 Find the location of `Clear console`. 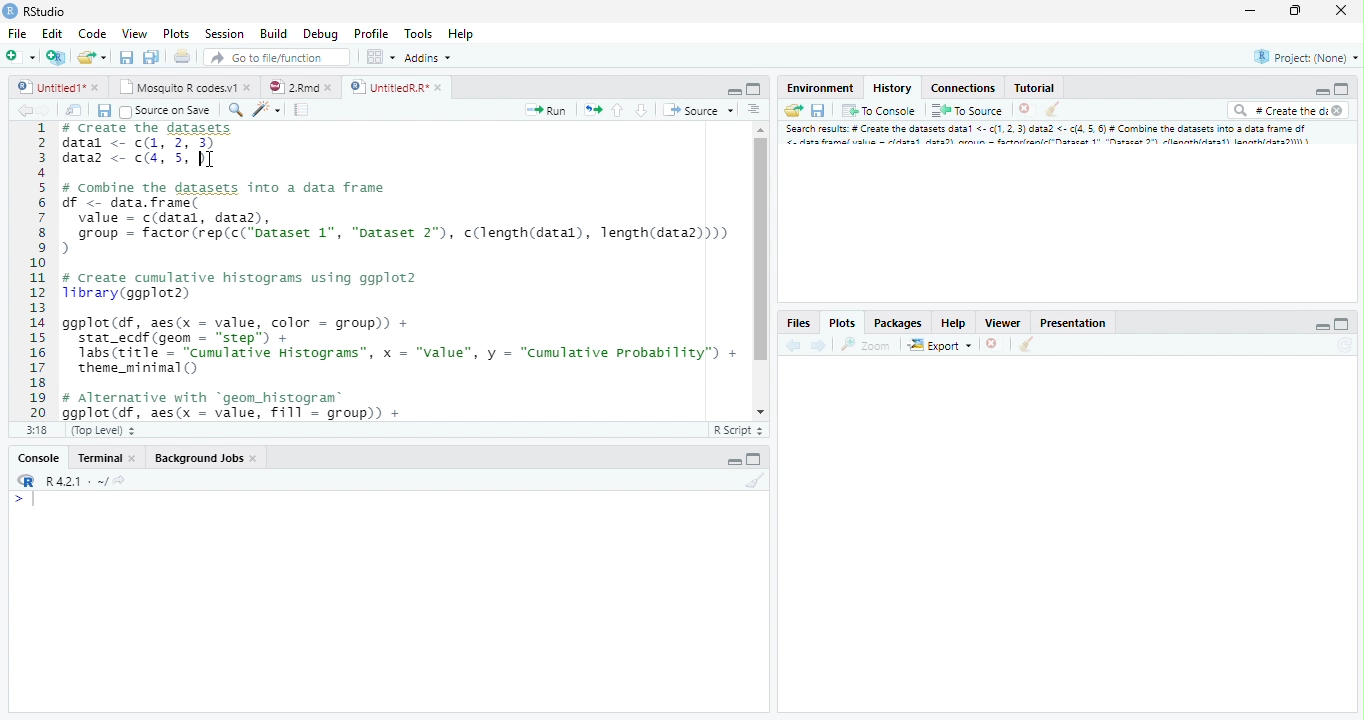

Clear console is located at coordinates (1055, 111).